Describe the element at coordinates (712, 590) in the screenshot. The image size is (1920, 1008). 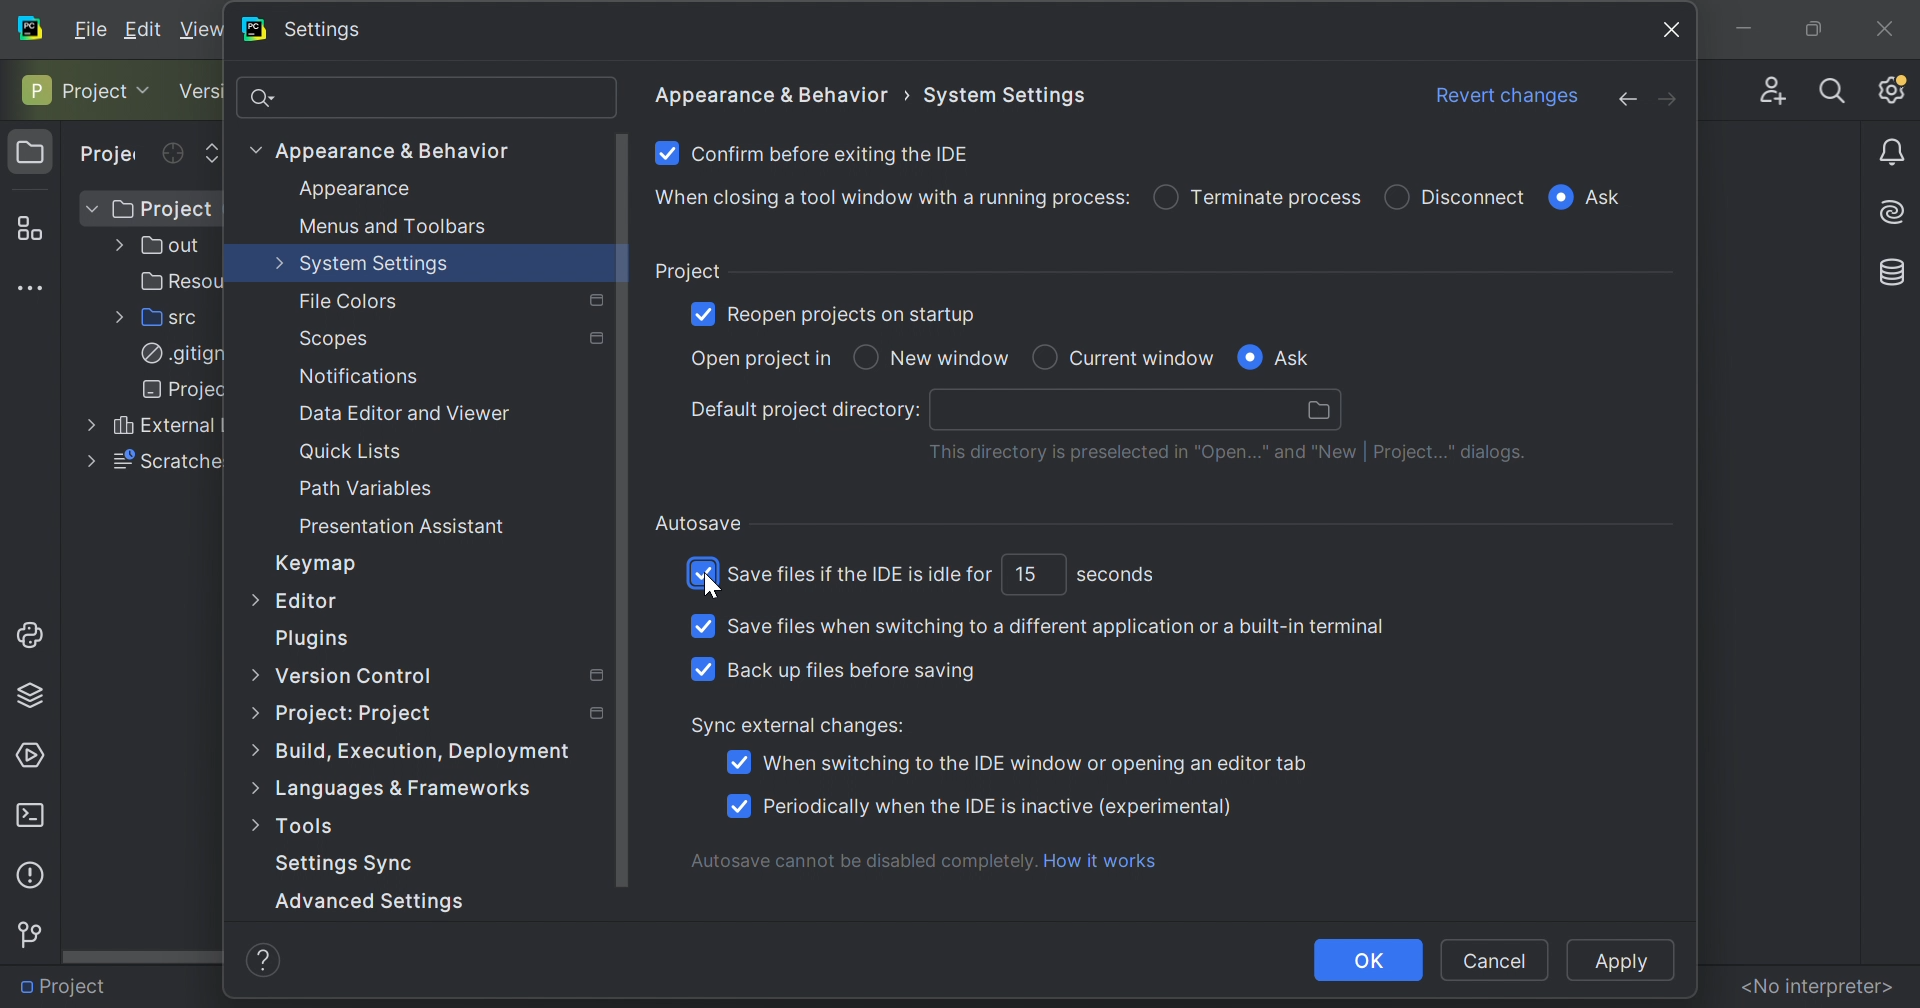
I see `cursor` at that location.